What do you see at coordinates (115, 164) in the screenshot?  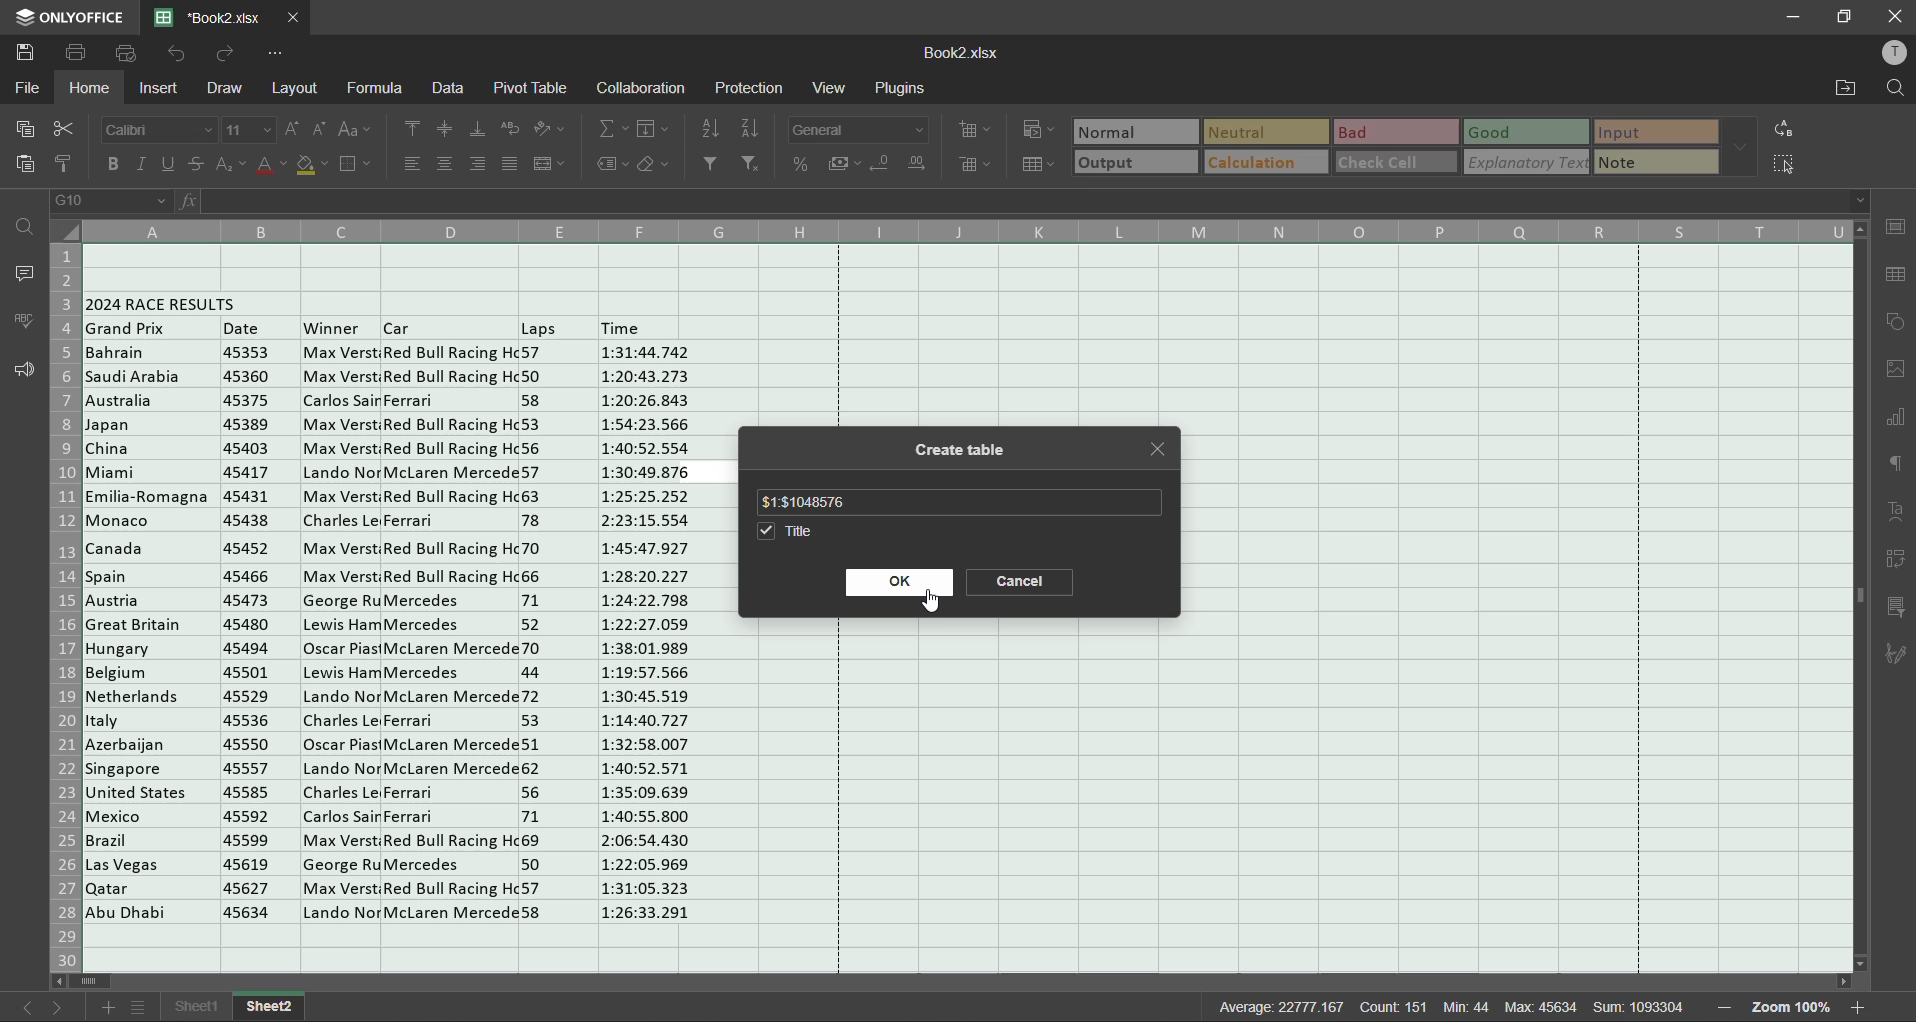 I see `bold` at bounding box center [115, 164].